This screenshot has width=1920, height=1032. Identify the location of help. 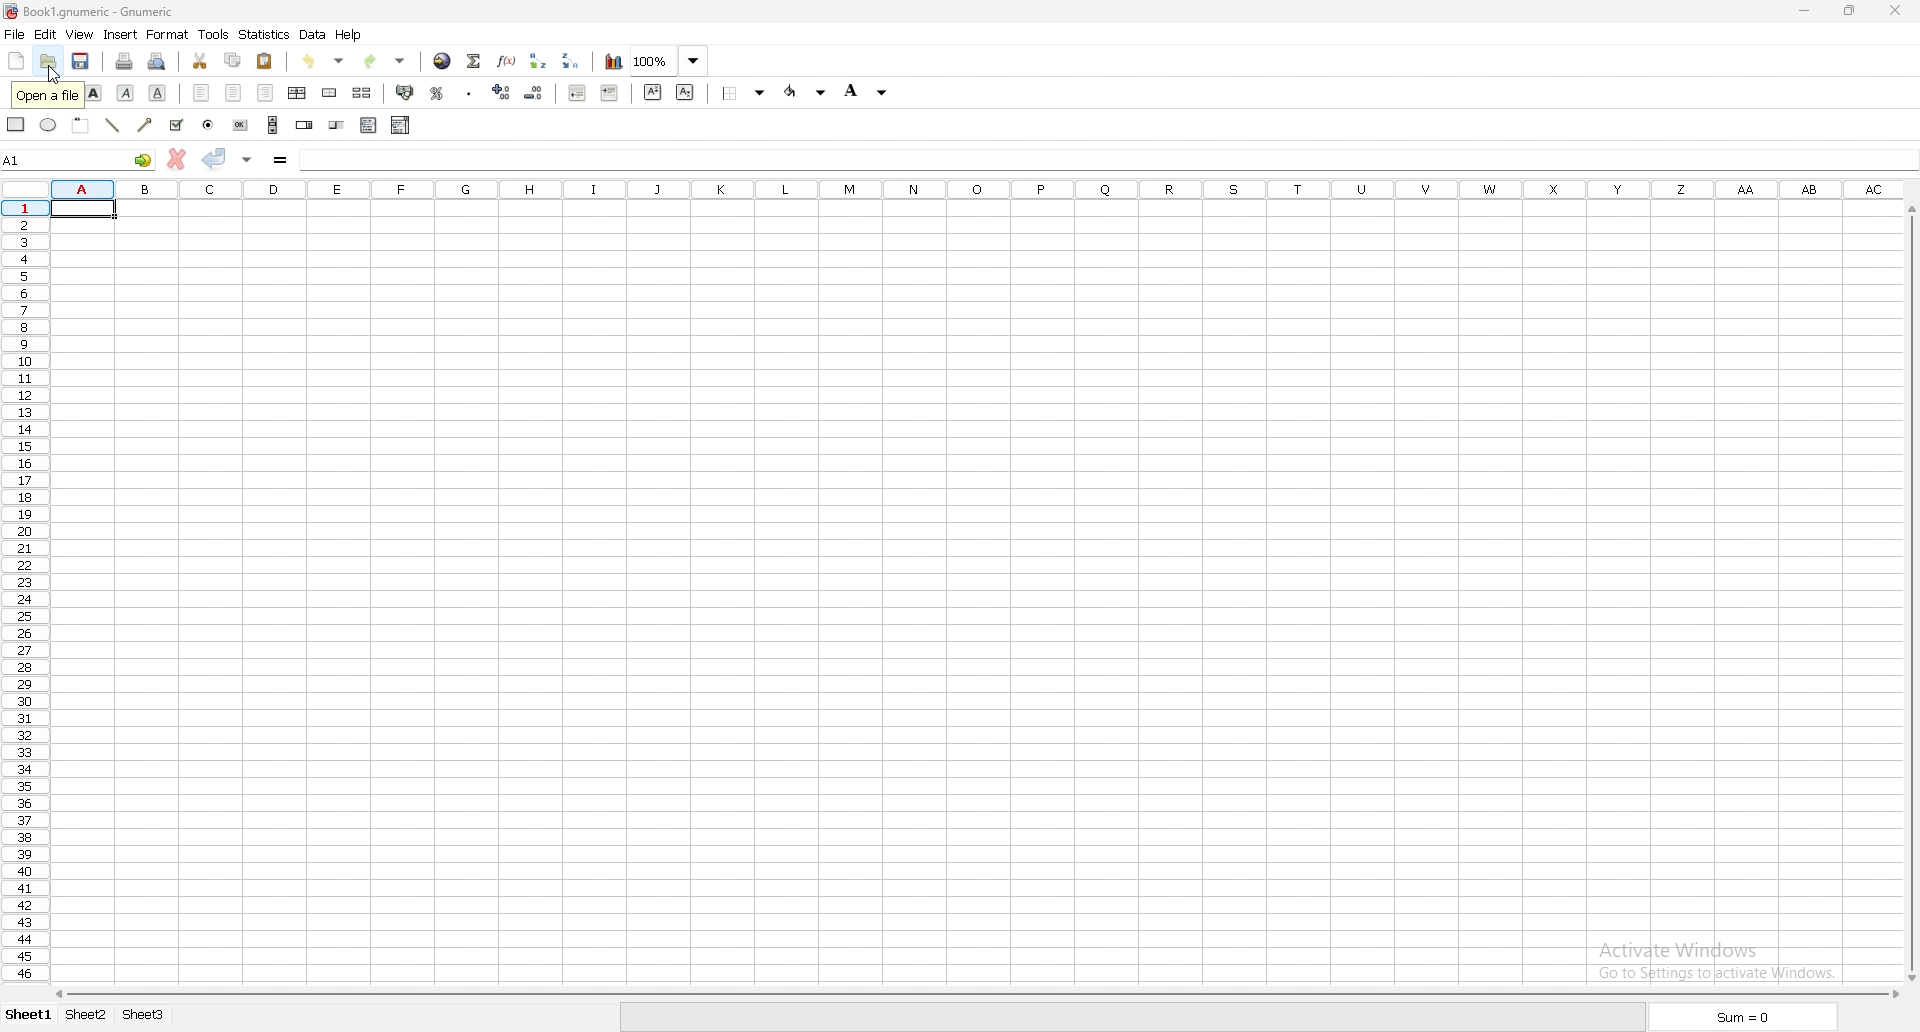
(351, 34).